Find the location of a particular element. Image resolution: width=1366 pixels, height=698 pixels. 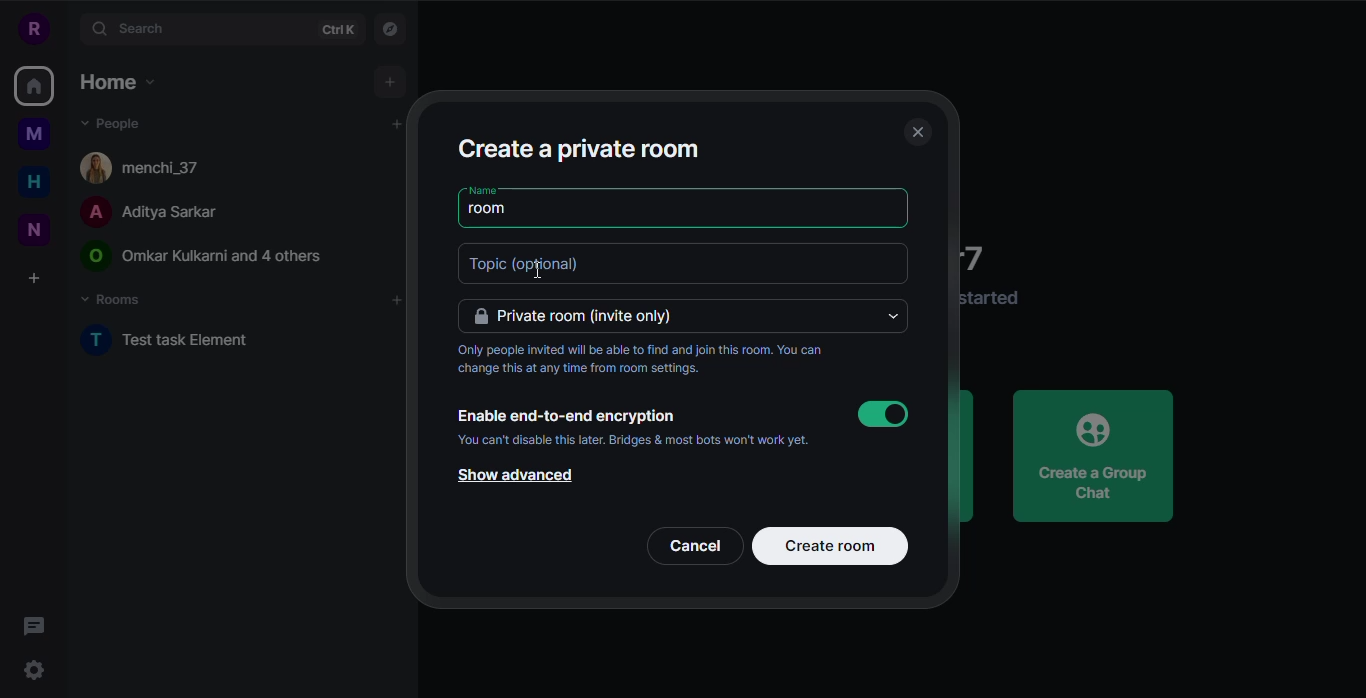

enable encryption is located at coordinates (565, 416).